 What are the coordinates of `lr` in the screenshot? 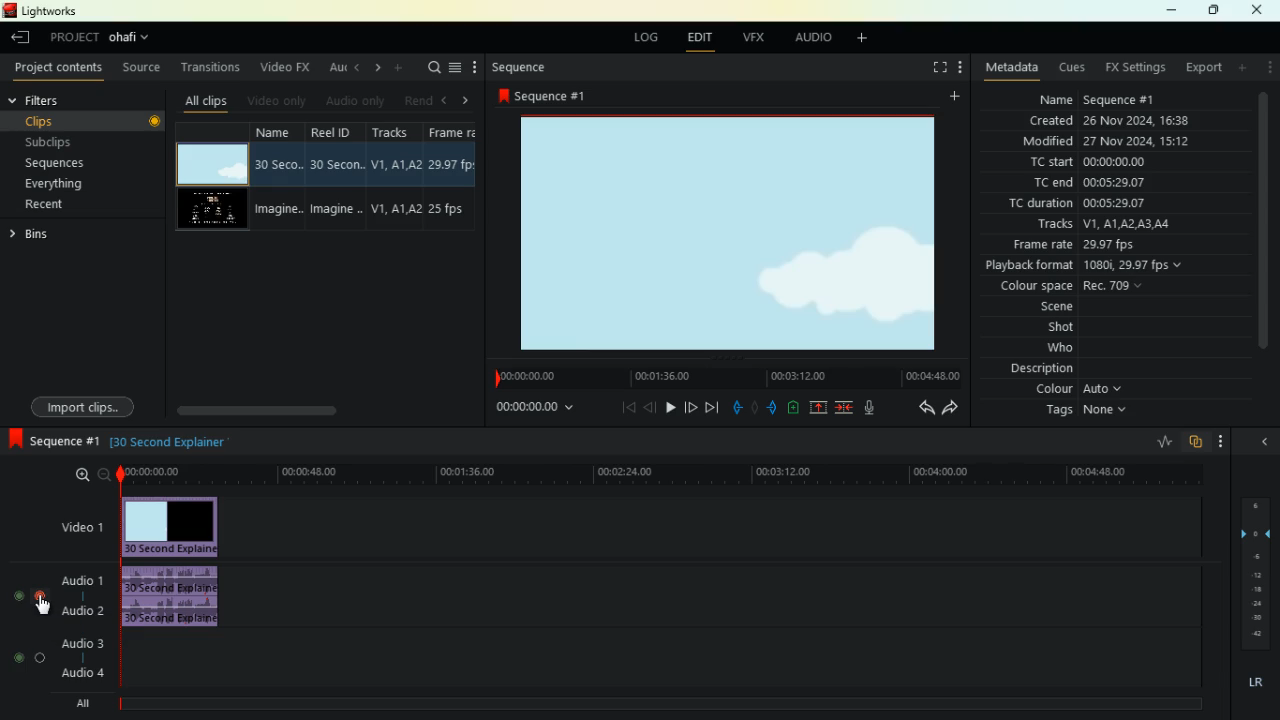 It's located at (1248, 684).